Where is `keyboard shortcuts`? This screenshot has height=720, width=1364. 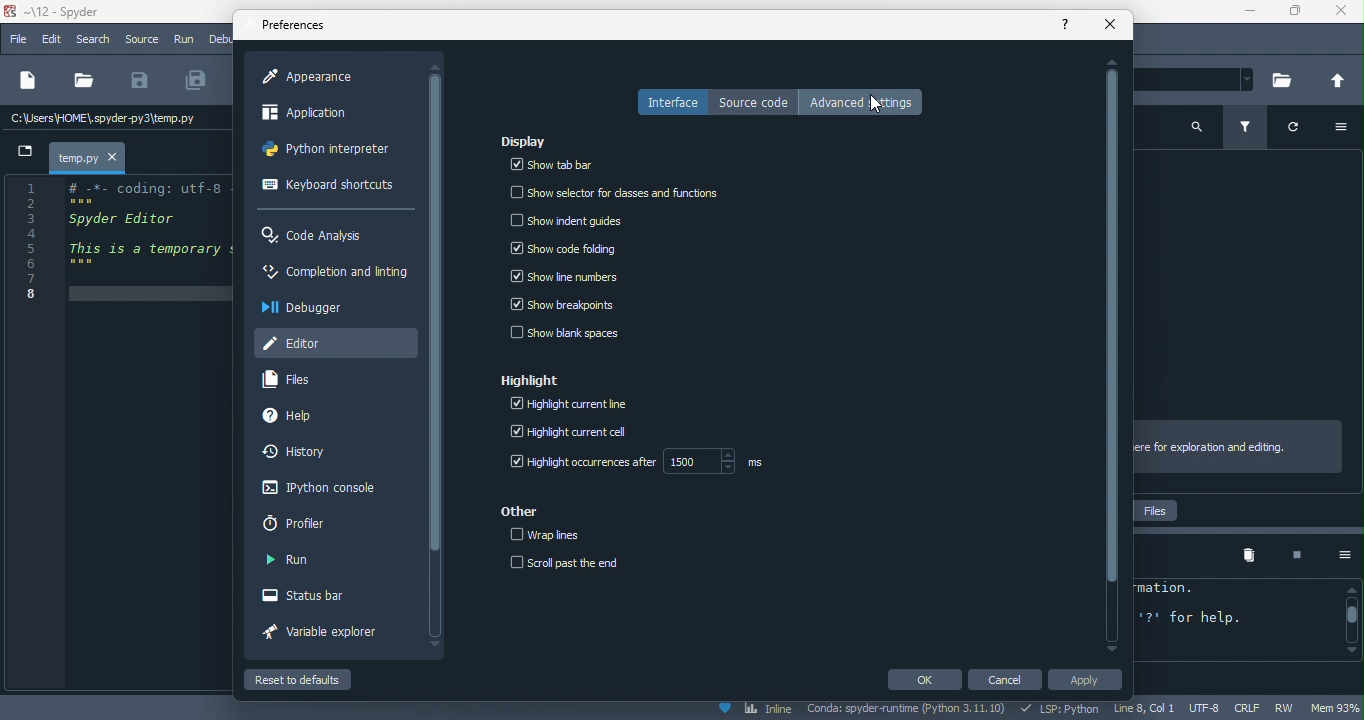
keyboard shortcuts is located at coordinates (328, 187).